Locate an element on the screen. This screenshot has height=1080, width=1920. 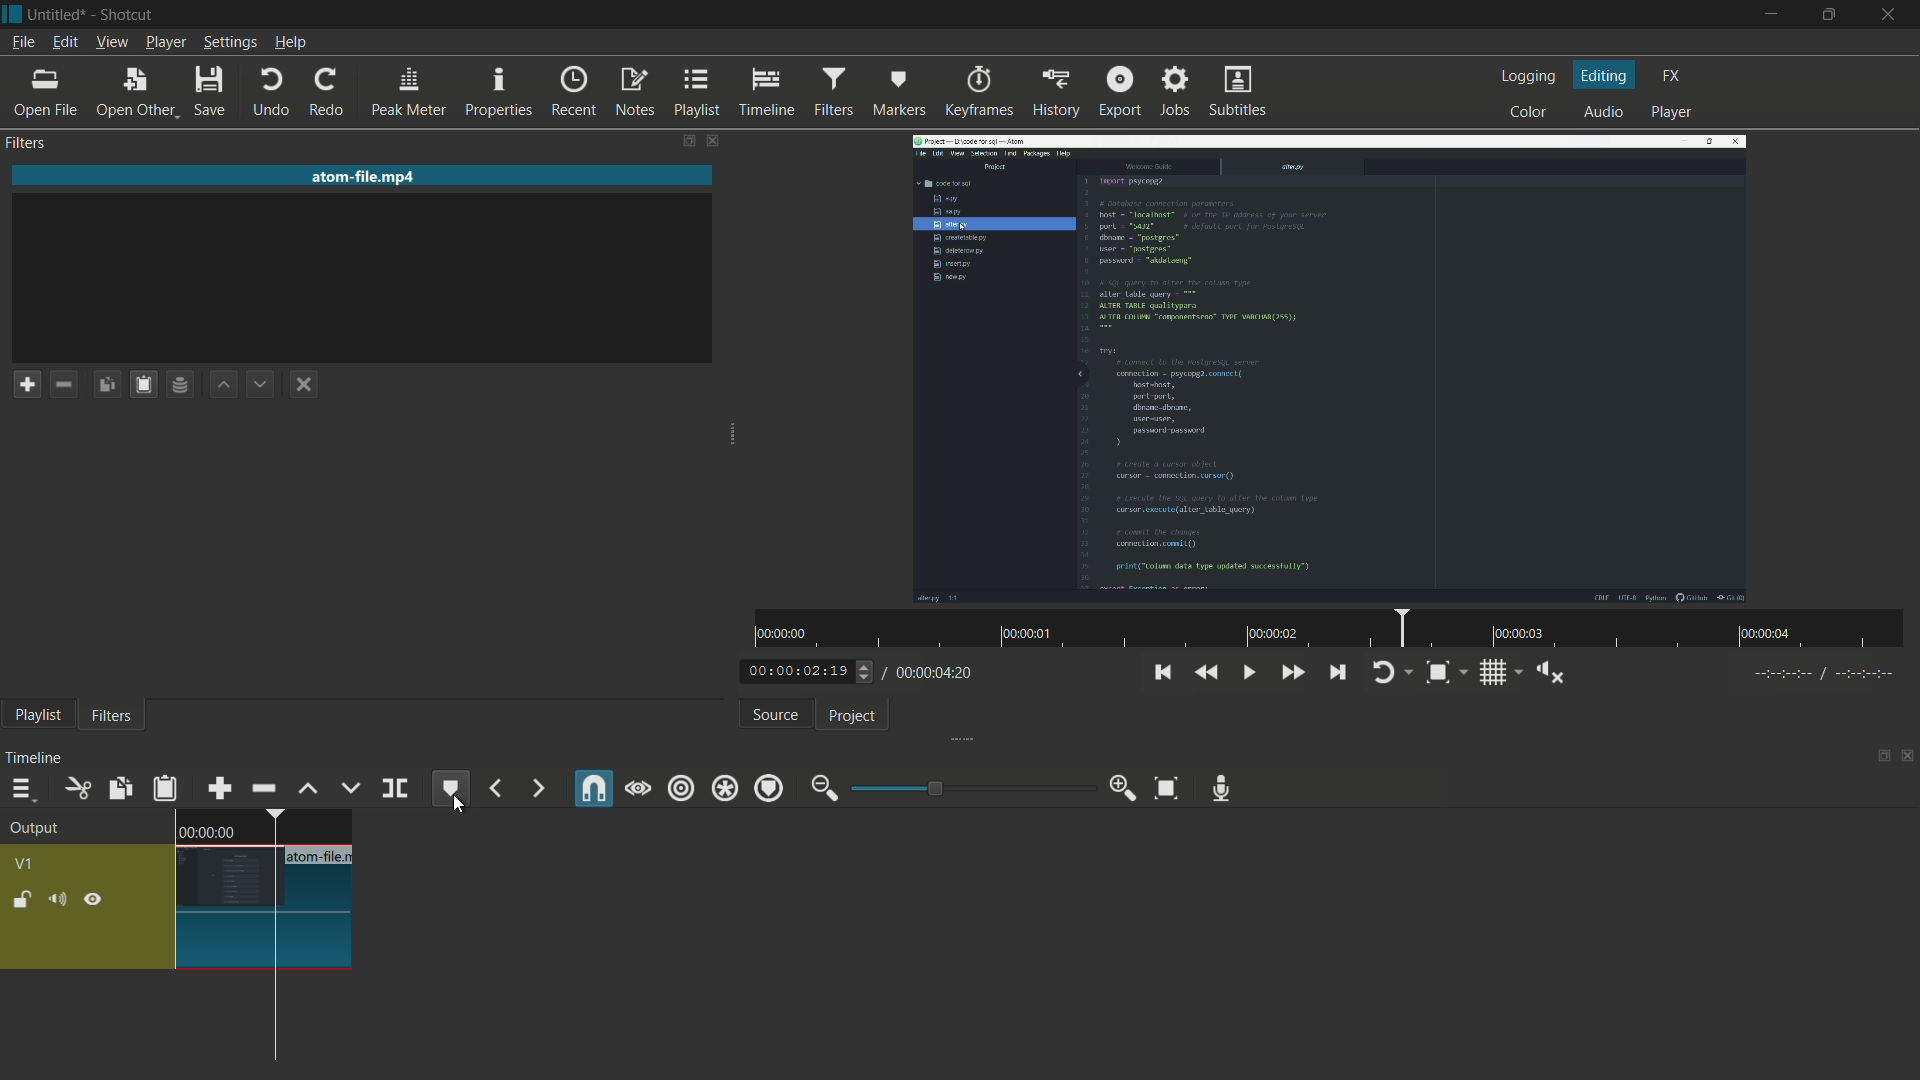
properties is located at coordinates (497, 93).